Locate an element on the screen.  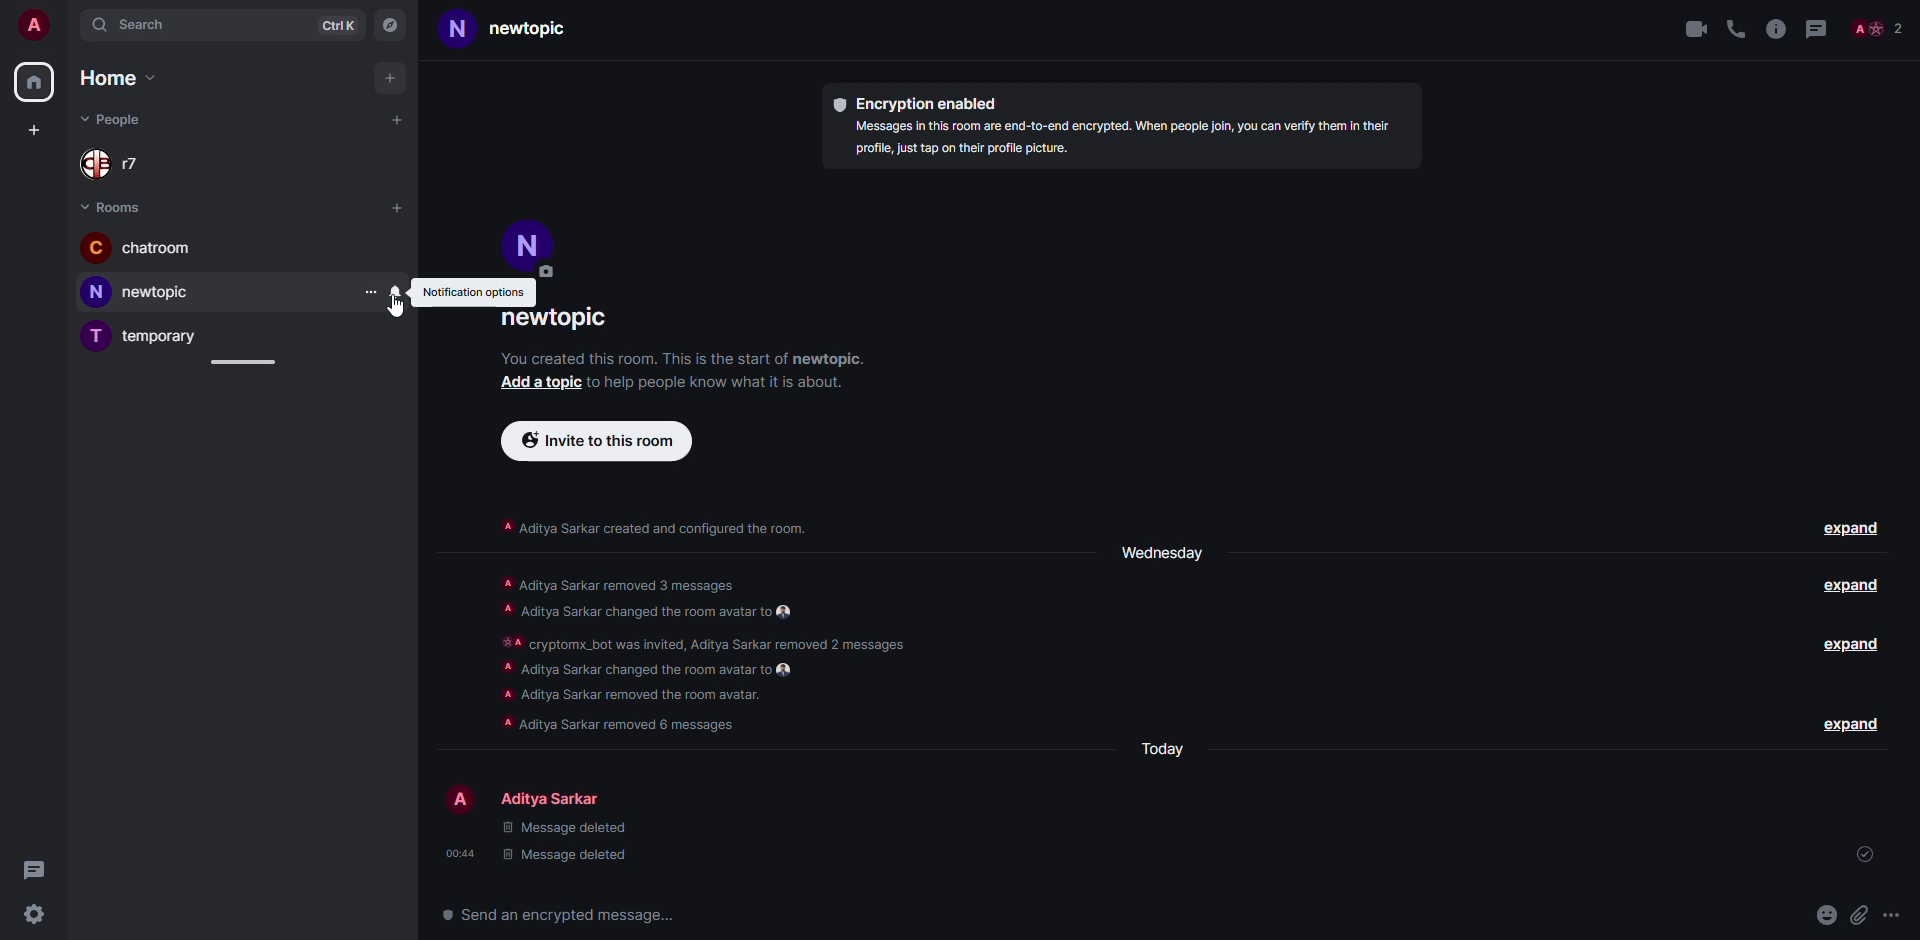
more is located at coordinates (1891, 915).